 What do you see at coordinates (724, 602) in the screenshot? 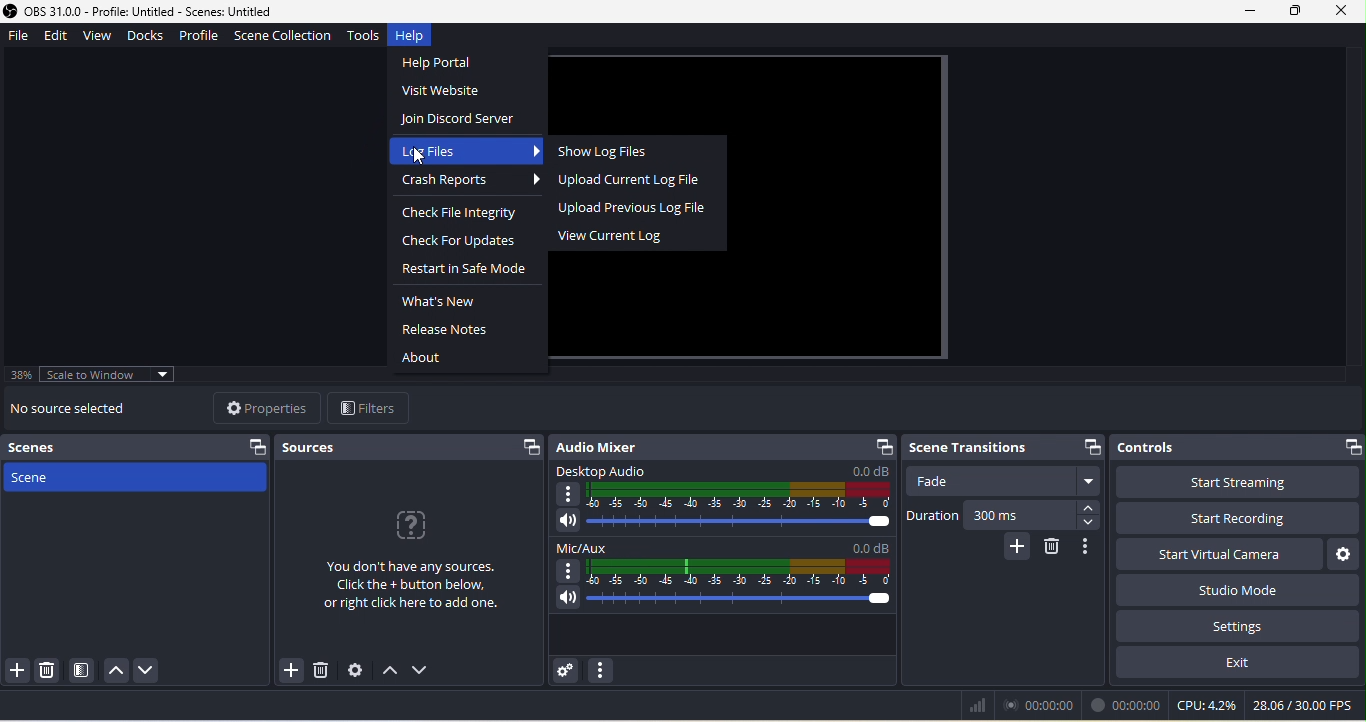
I see `volume` at bounding box center [724, 602].